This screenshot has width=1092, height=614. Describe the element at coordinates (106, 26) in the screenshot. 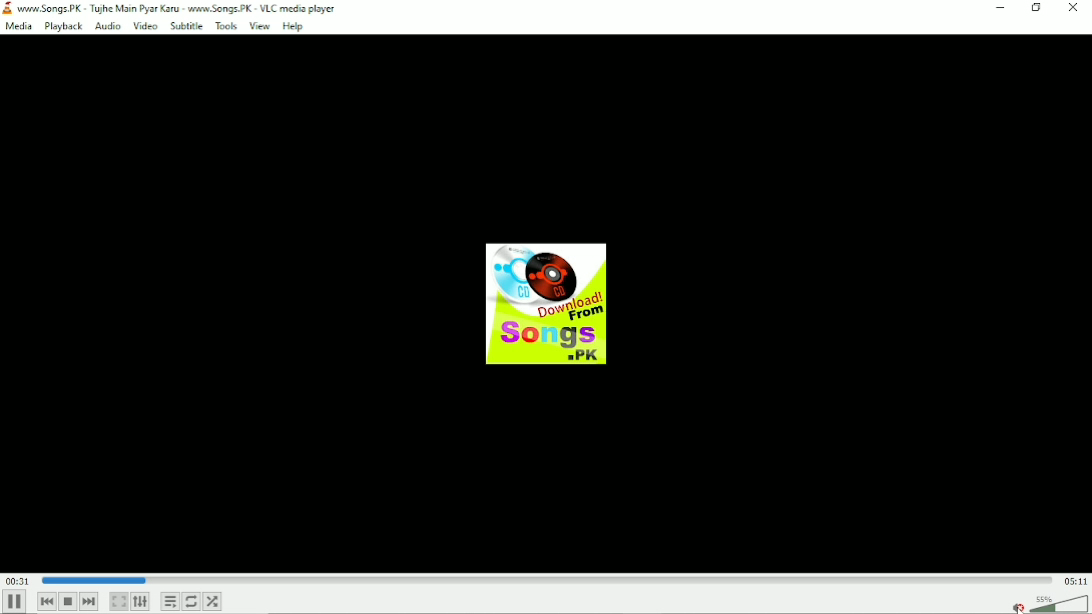

I see `Audio` at that location.